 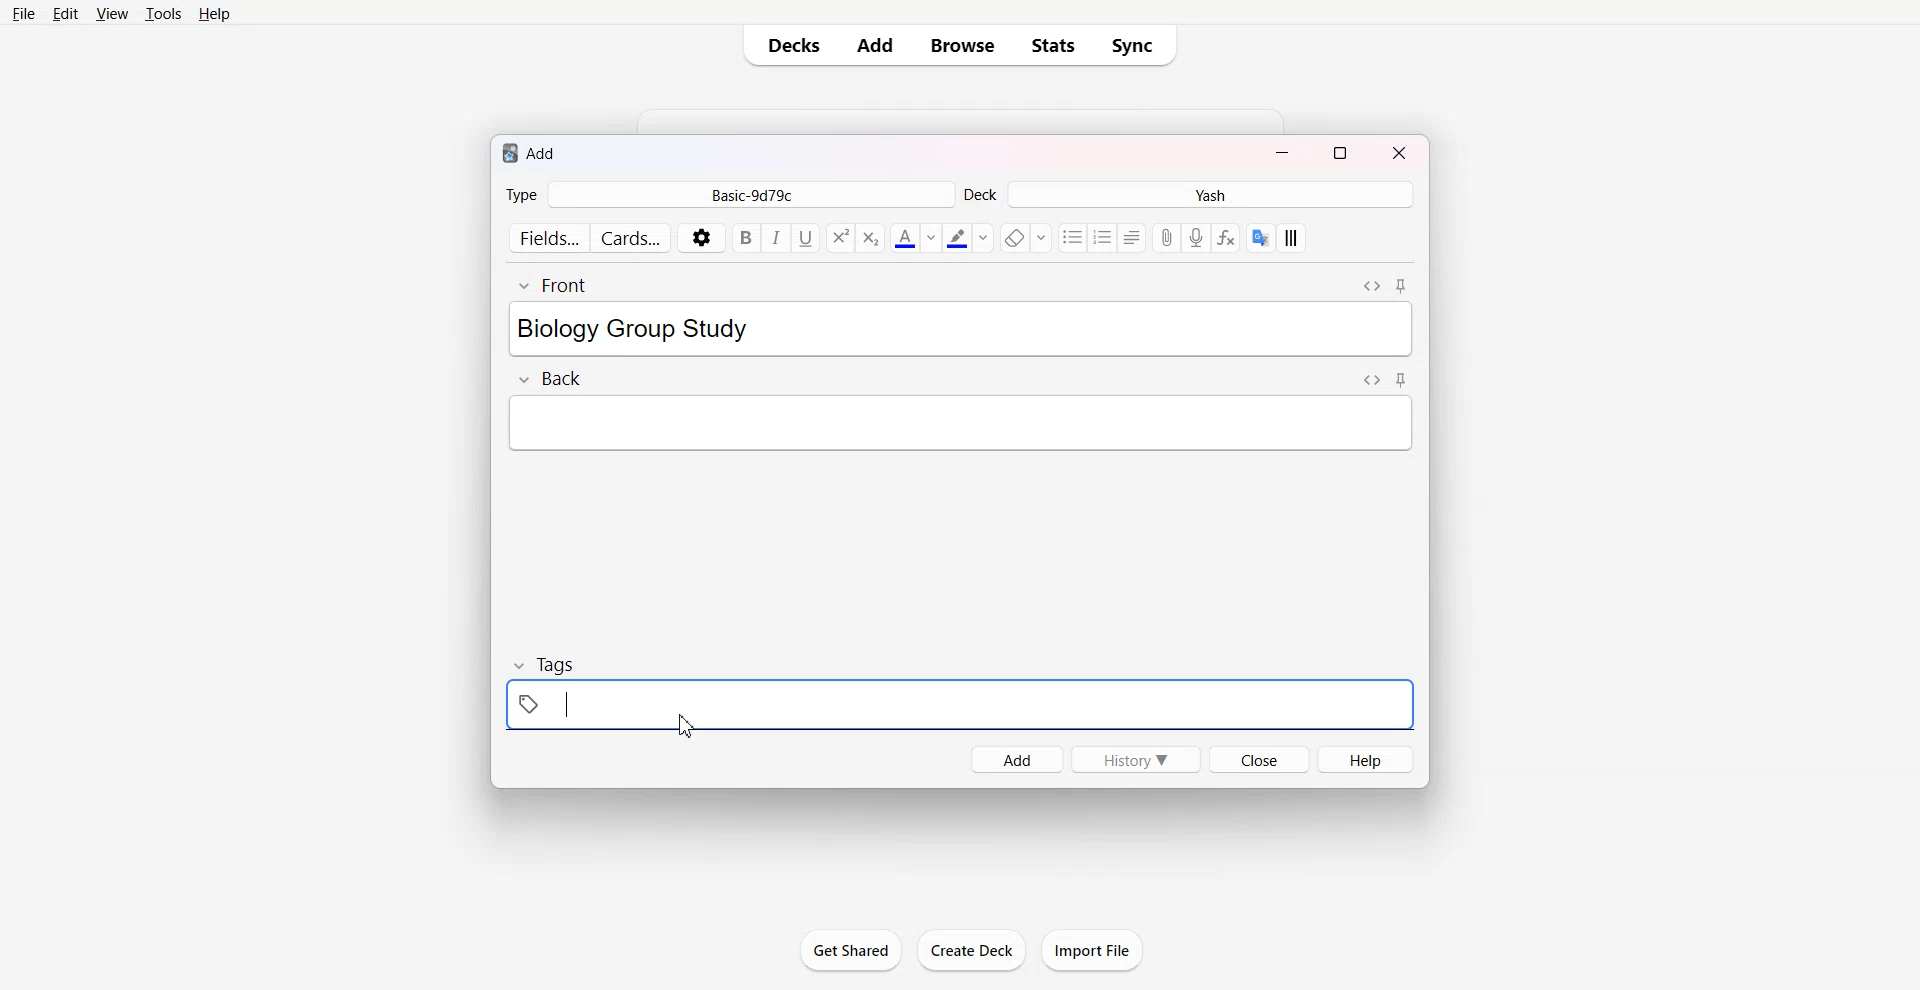 I want to click on Toggle HTML Editor, so click(x=1372, y=286).